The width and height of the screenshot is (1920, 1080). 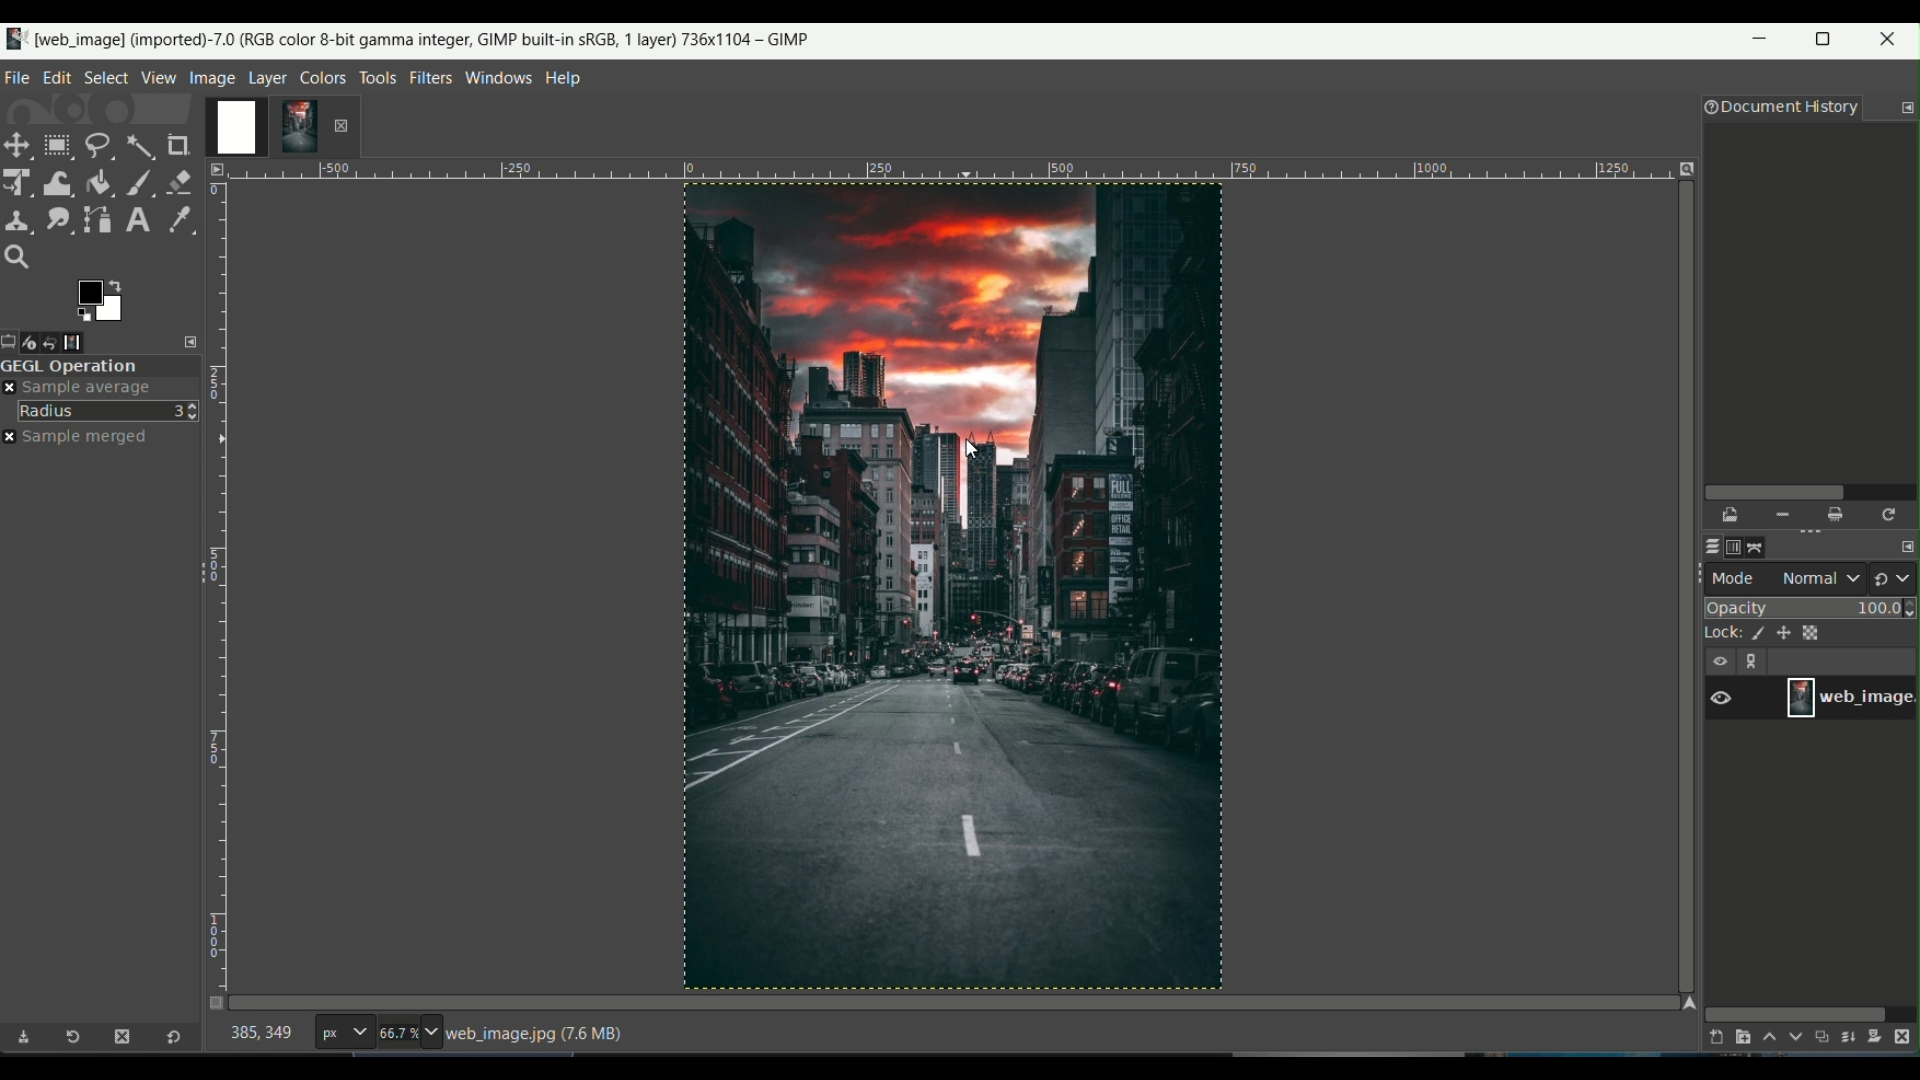 What do you see at coordinates (407, 1035) in the screenshot?
I see `image ratio` at bounding box center [407, 1035].